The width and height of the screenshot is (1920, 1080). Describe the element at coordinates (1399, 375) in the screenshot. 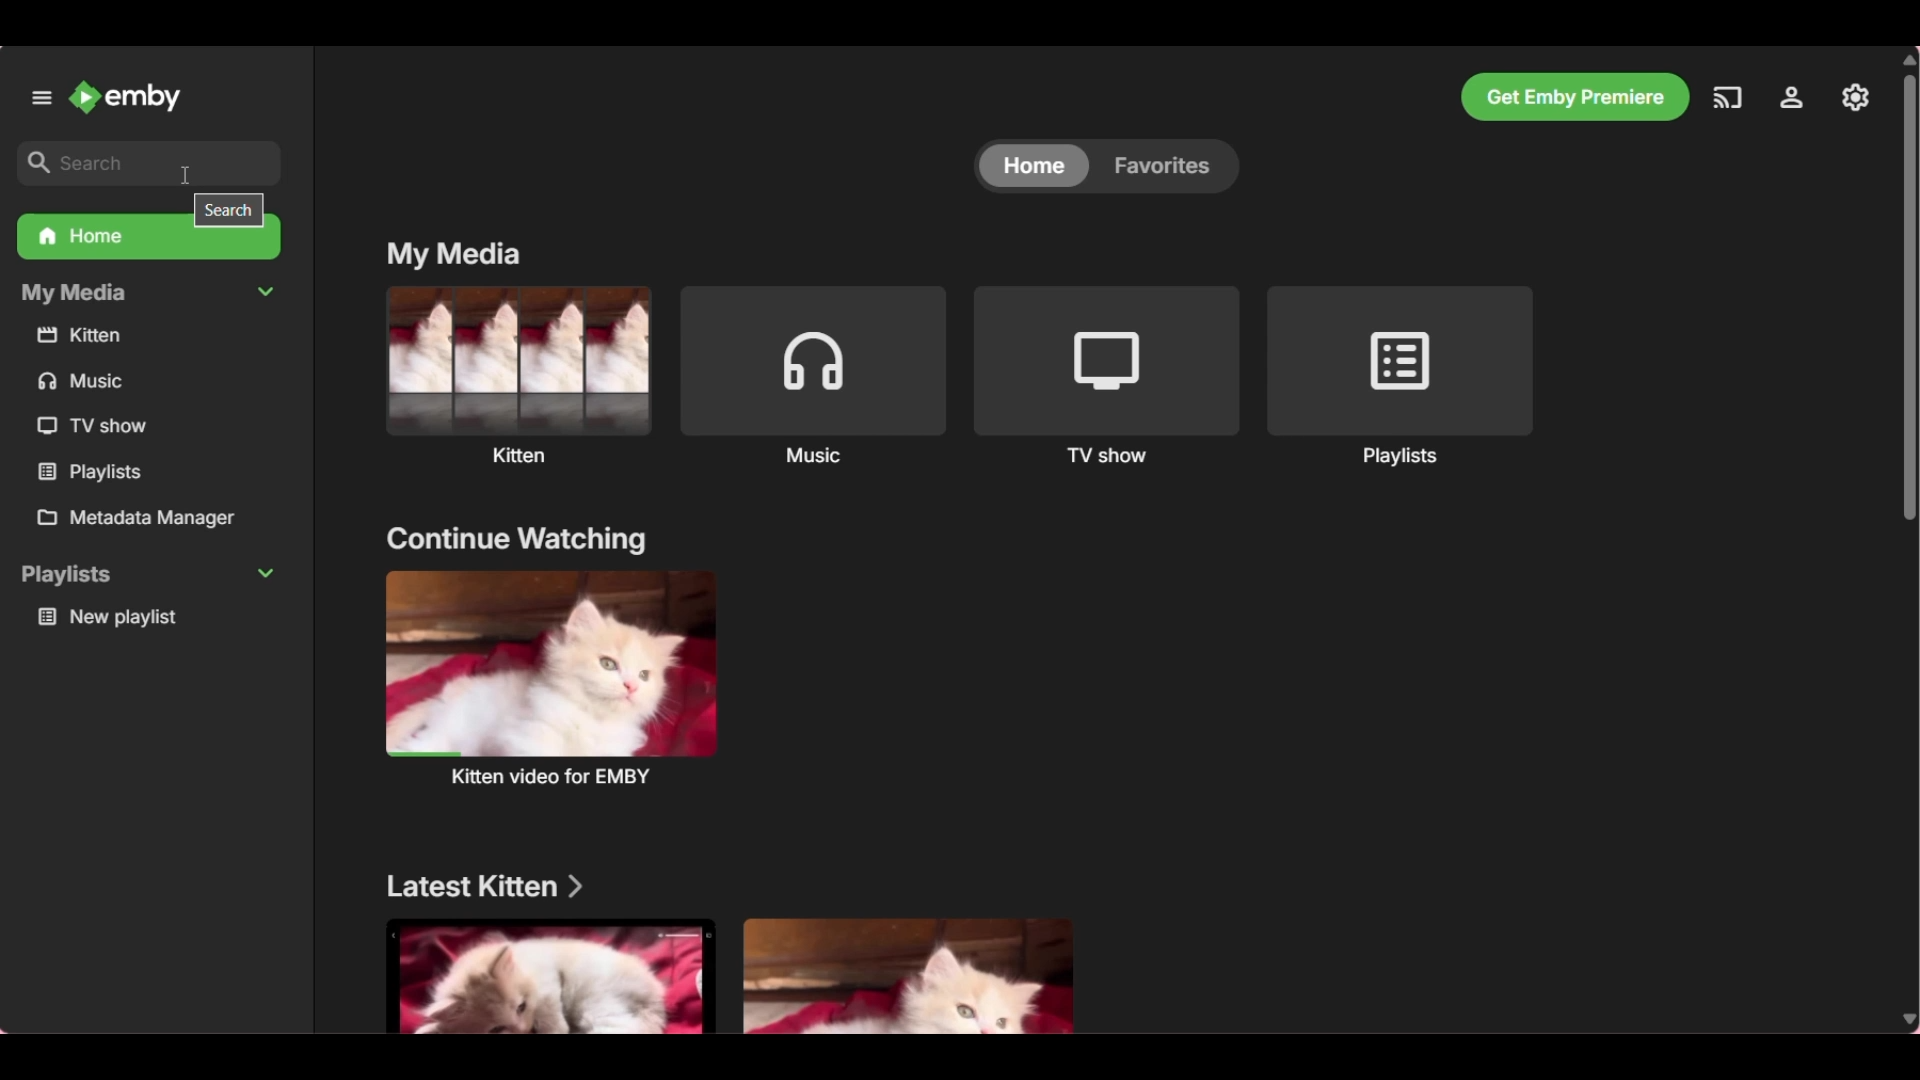

I see `Playlists` at that location.